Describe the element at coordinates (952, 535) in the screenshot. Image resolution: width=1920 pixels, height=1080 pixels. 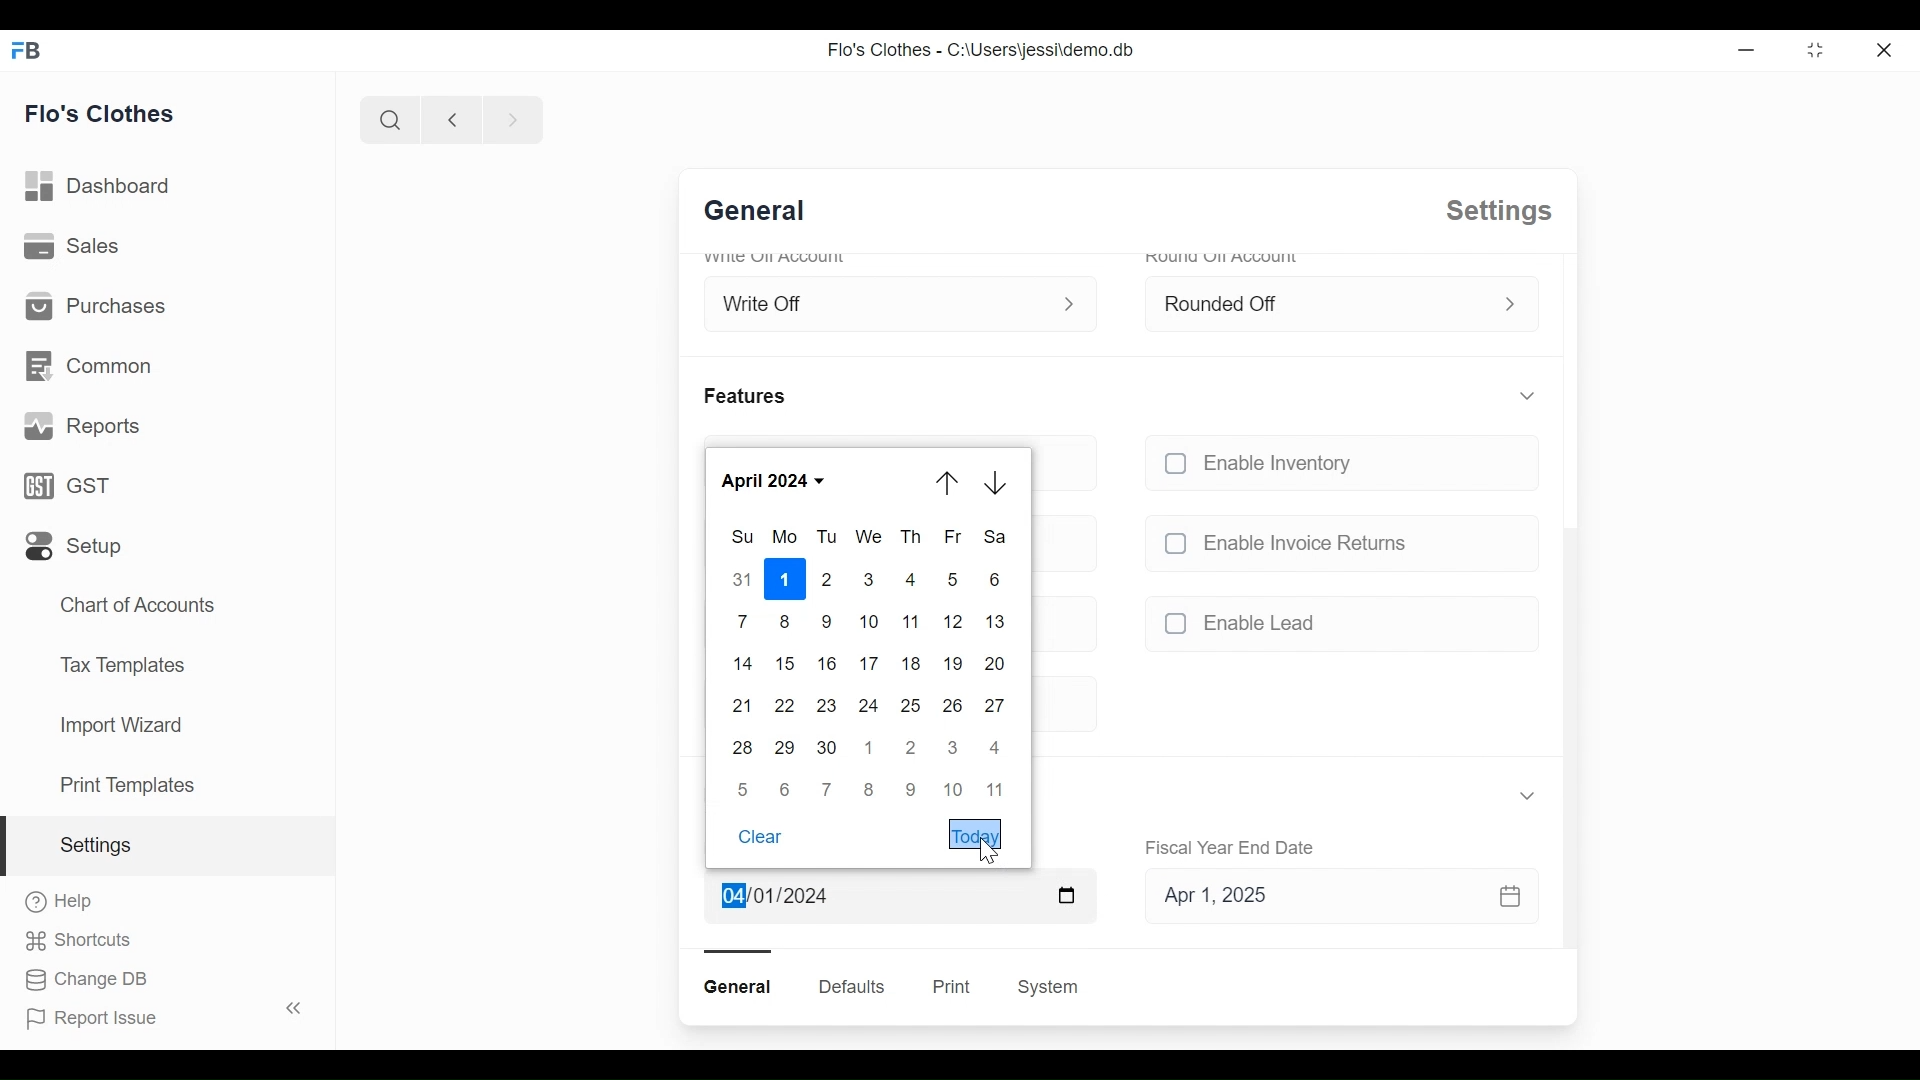
I see `Fr` at that location.